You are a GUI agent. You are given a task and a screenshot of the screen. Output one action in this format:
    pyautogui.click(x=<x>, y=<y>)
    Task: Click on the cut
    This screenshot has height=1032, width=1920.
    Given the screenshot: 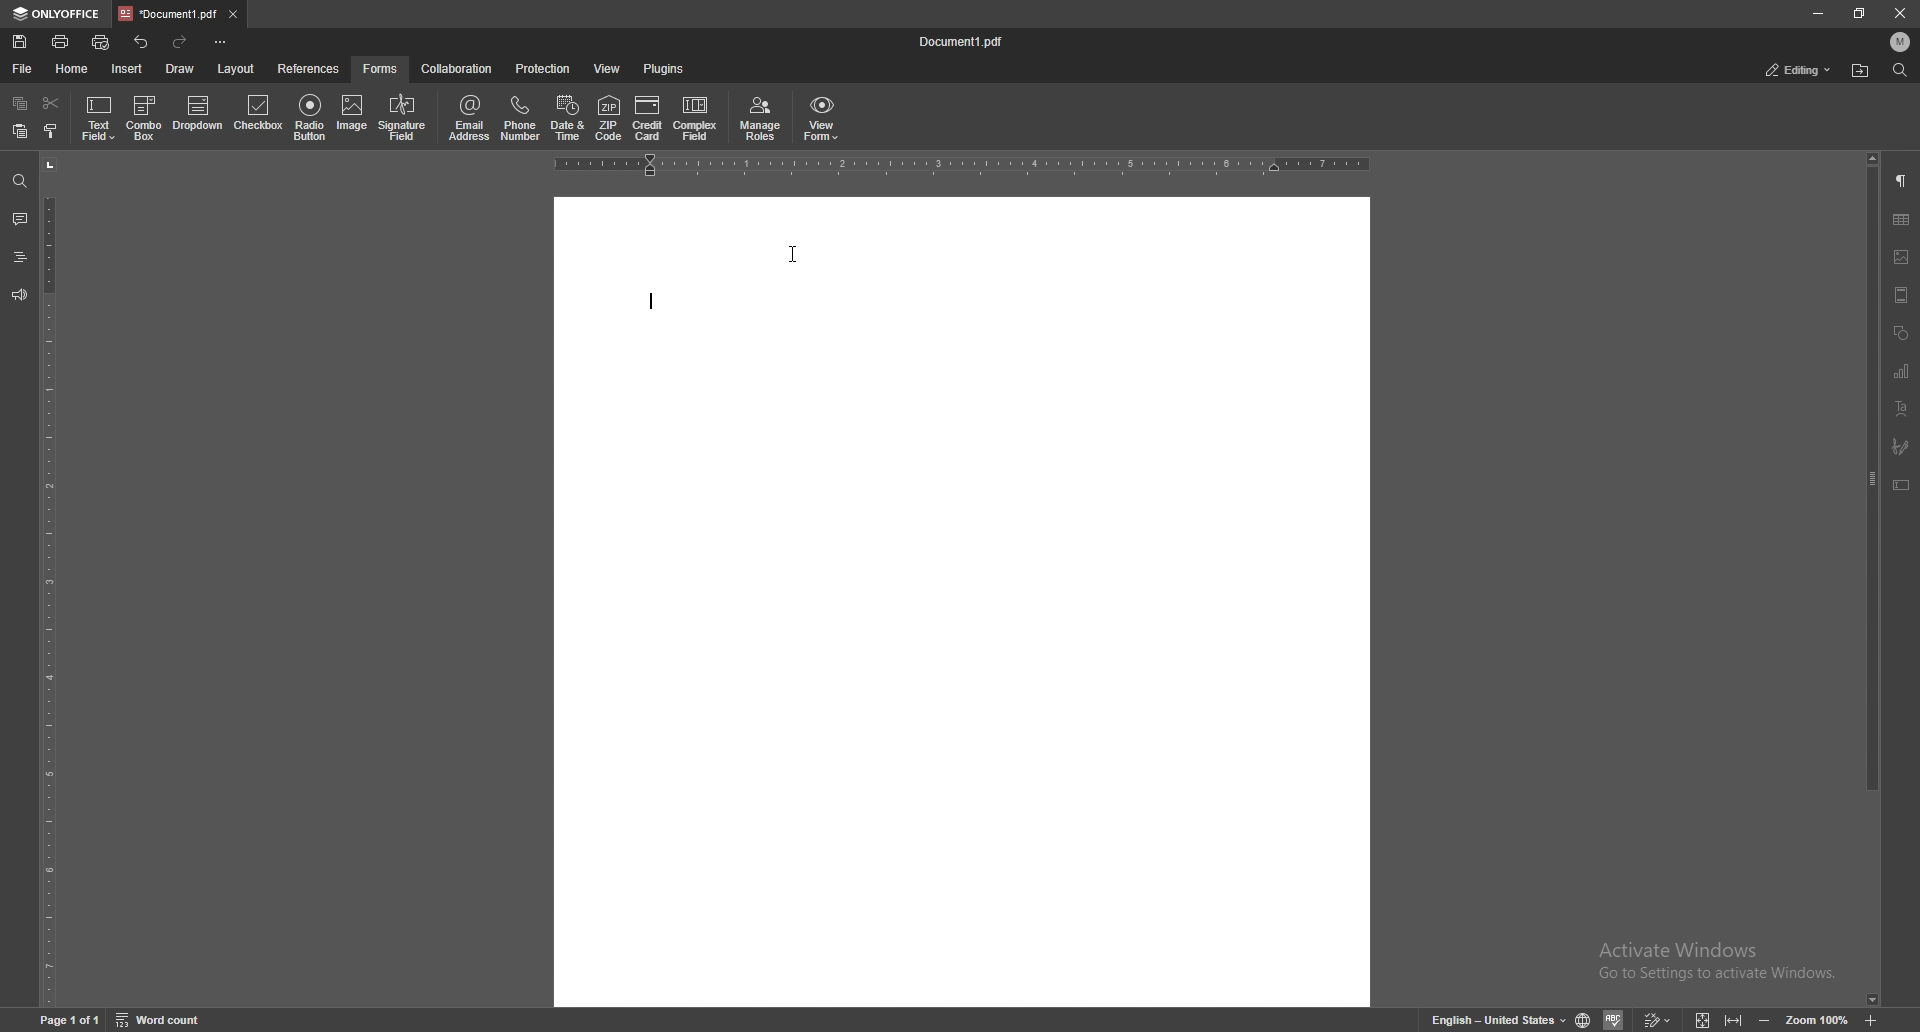 What is the action you would take?
    pyautogui.click(x=52, y=102)
    